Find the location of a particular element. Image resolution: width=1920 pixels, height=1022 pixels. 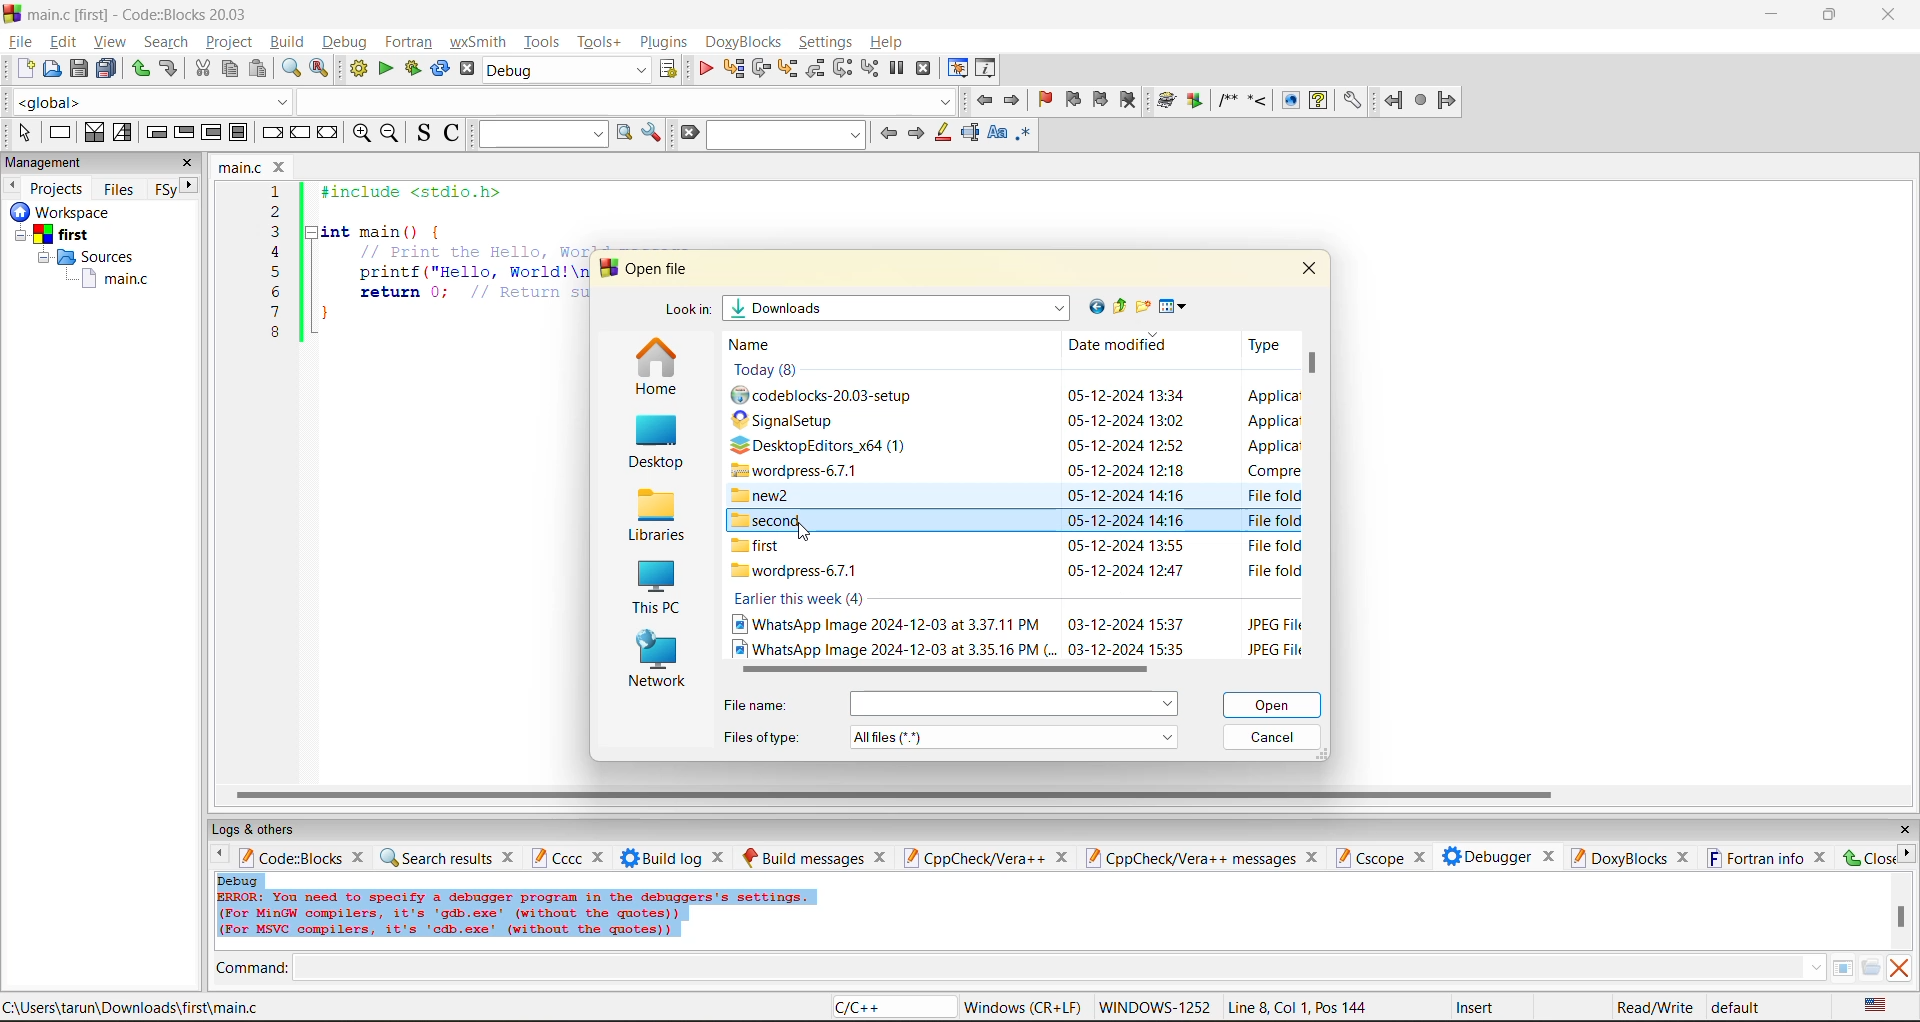

home is located at coordinates (656, 368).